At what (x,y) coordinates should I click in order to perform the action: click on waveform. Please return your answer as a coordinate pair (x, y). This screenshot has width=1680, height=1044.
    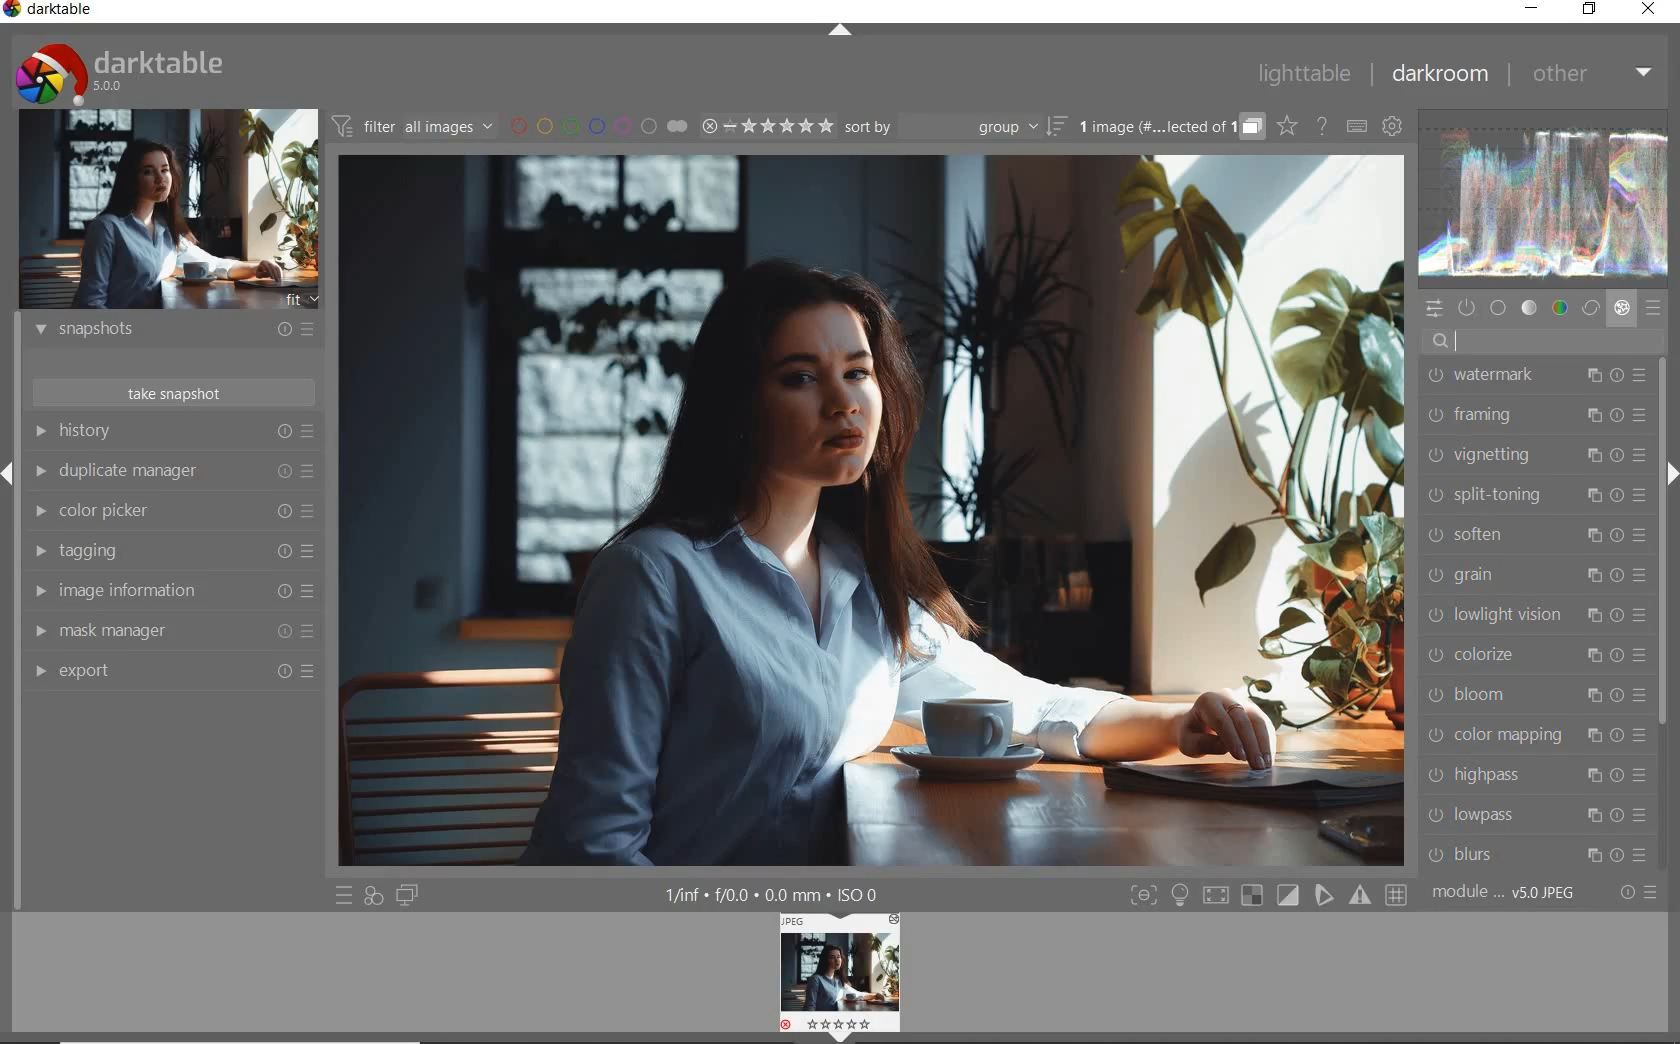
    Looking at the image, I should click on (1543, 200).